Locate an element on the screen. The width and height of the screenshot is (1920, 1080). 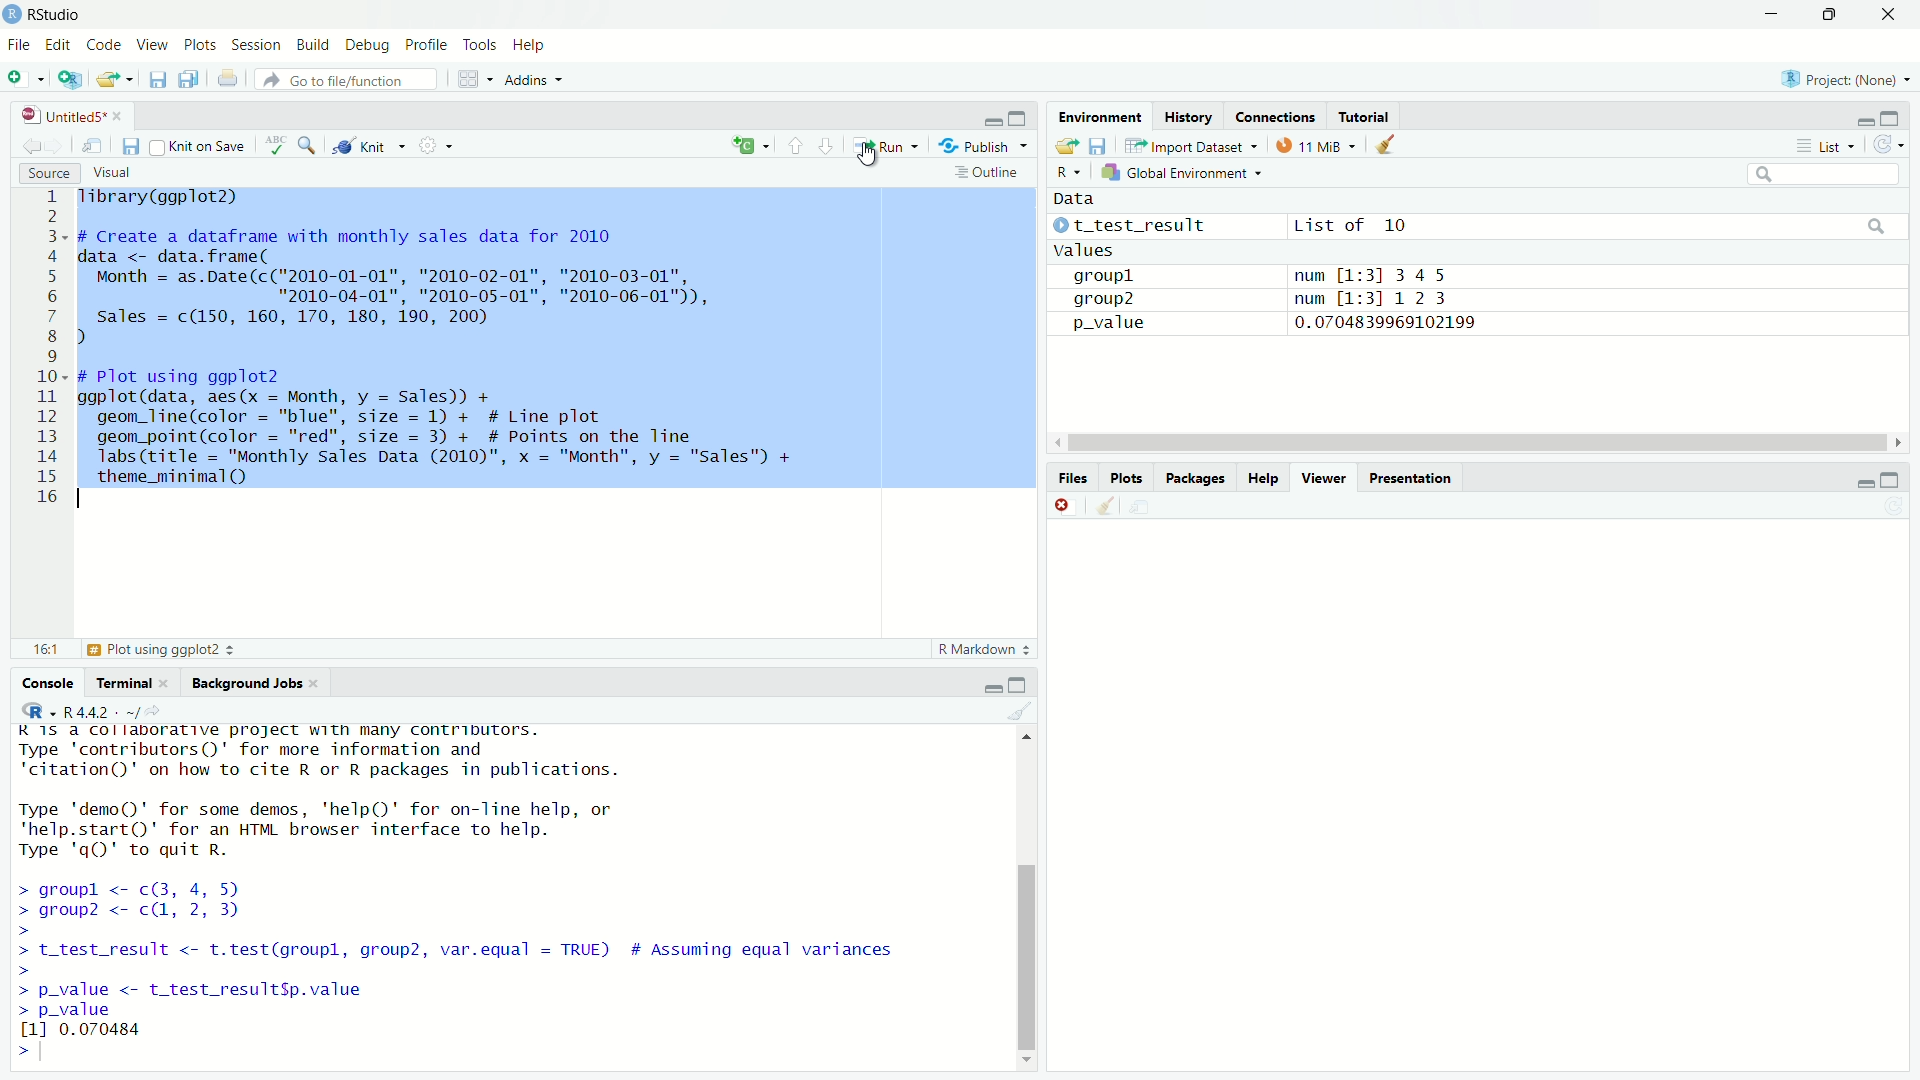
aroun? num M-=311 2 3 is located at coordinates (1265, 298).